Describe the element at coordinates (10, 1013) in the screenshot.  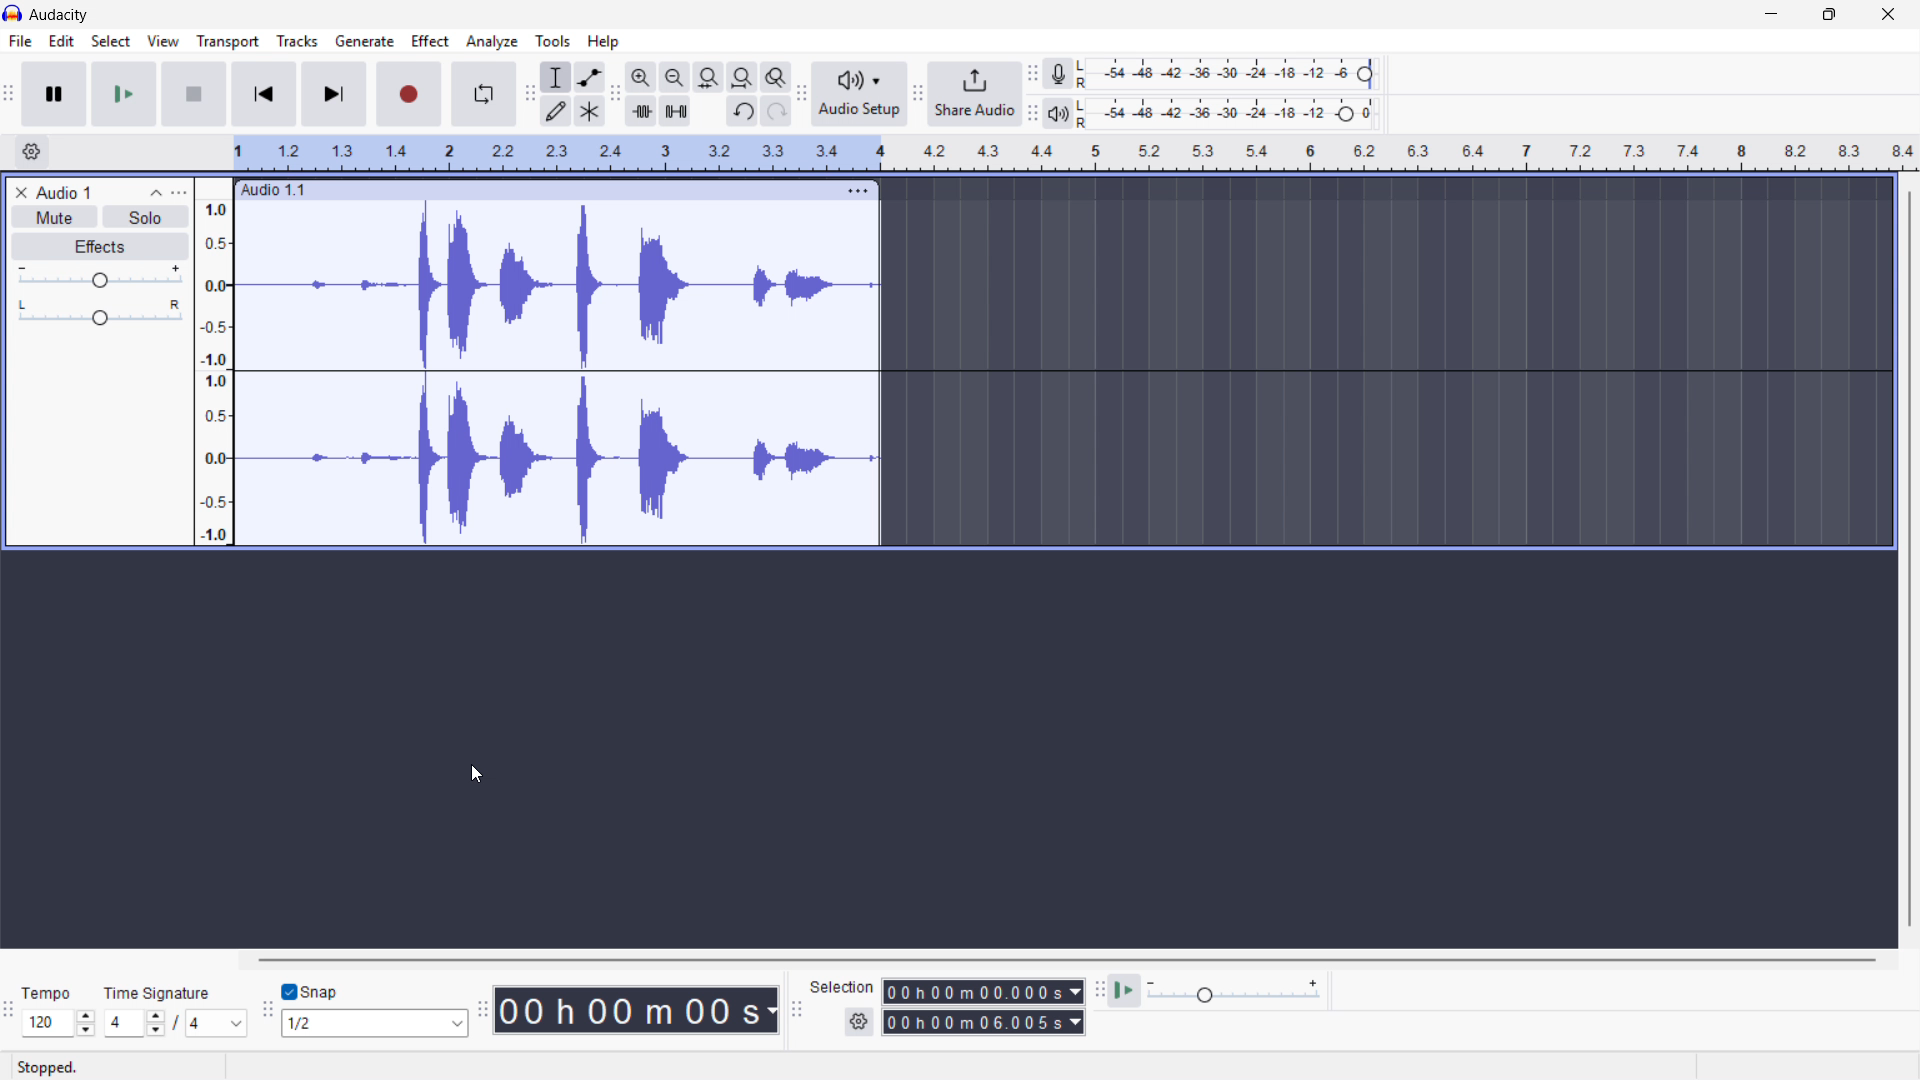
I see `Time signature toolbar` at that location.